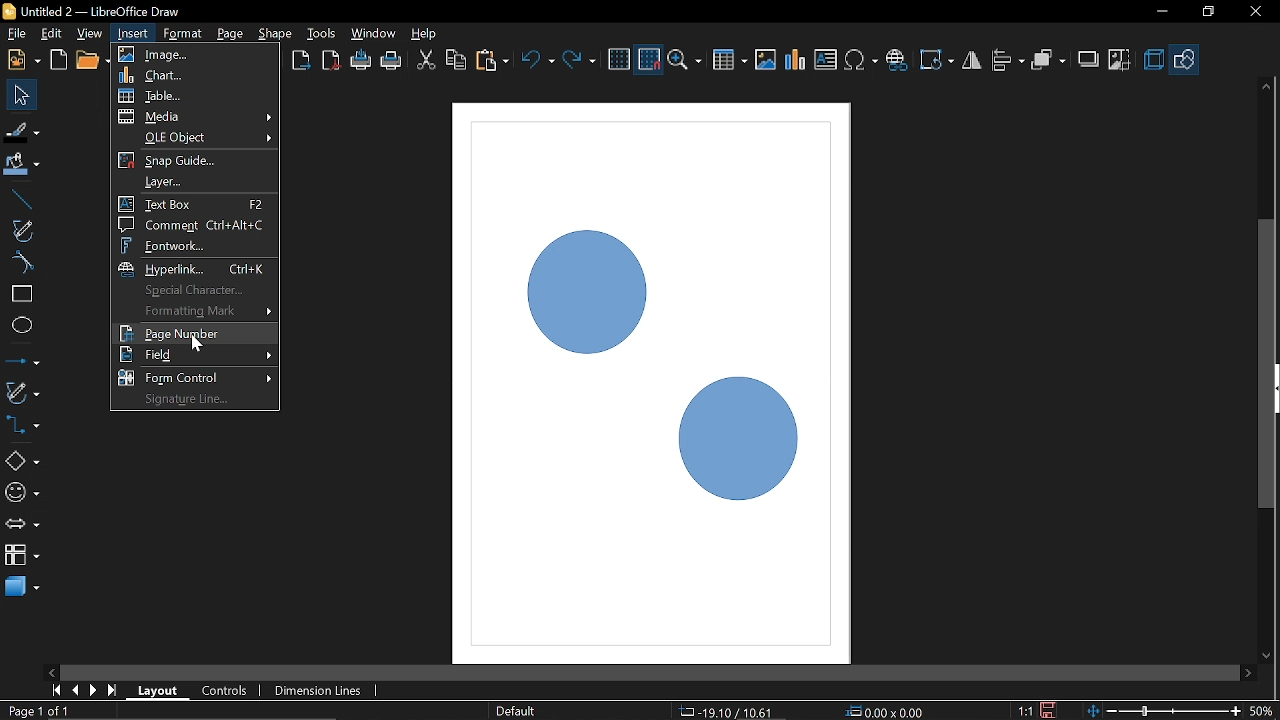 This screenshot has width=1280, height=720. I want to click on Grid, so click(619, 60).